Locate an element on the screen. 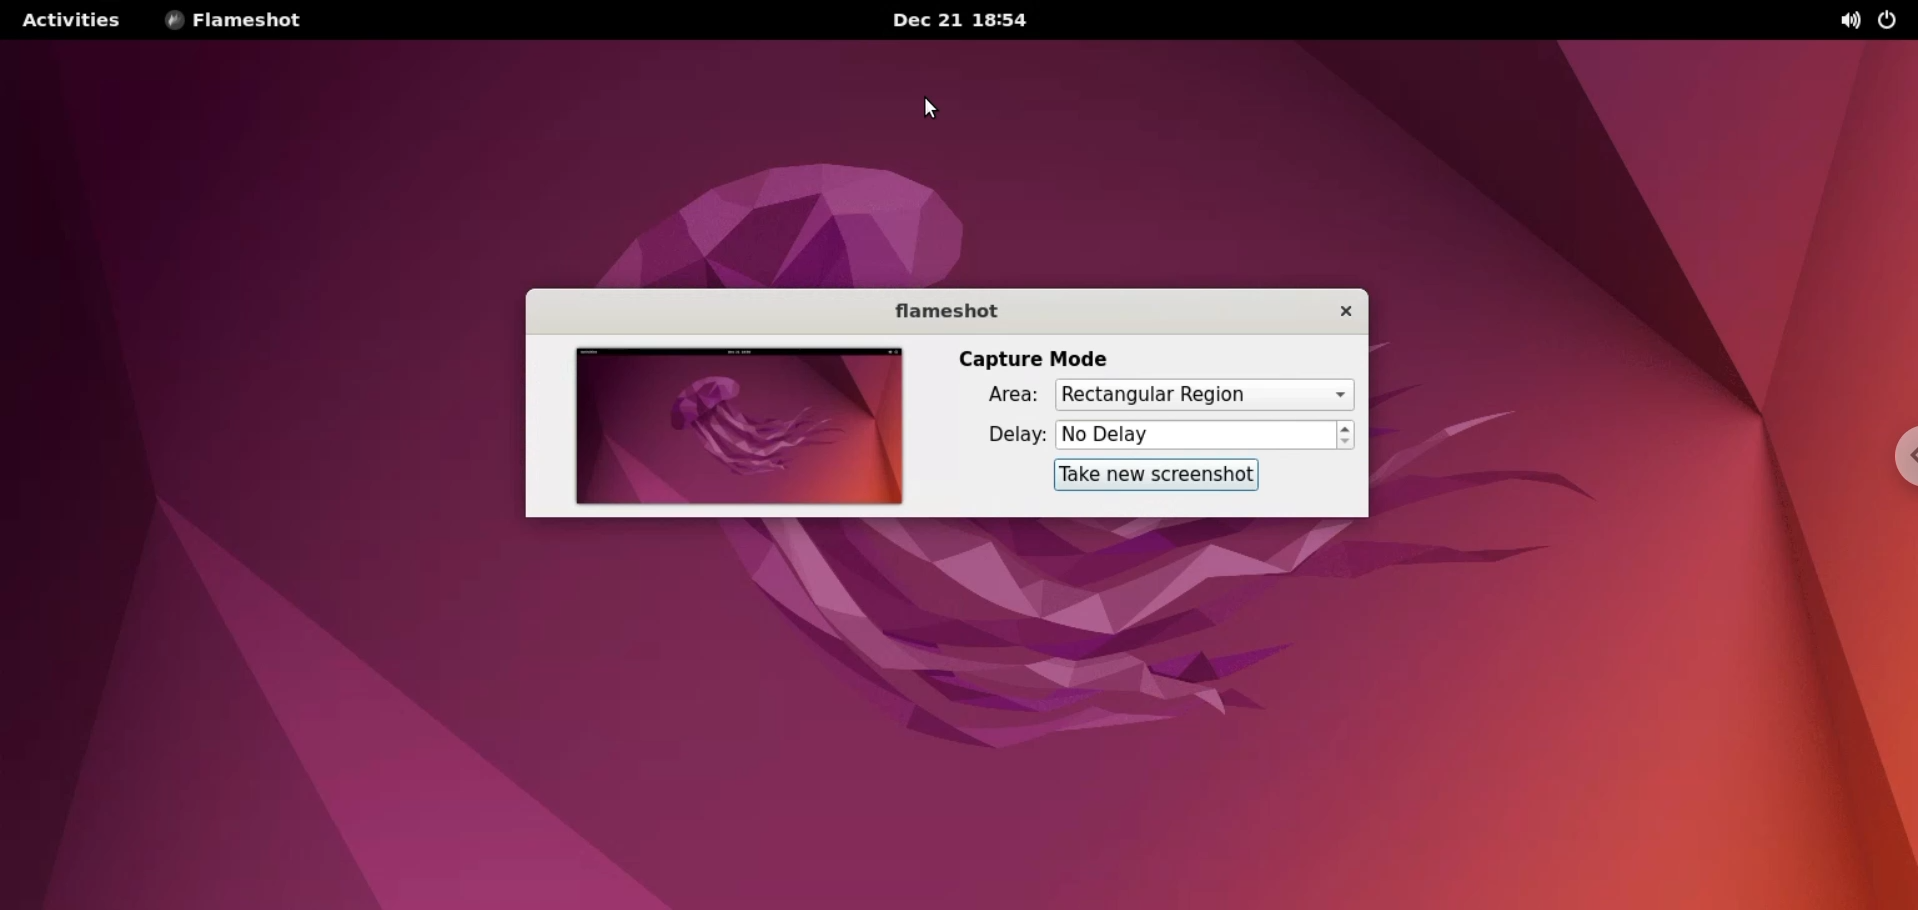  sound options is located at coordinates (1853, 21).